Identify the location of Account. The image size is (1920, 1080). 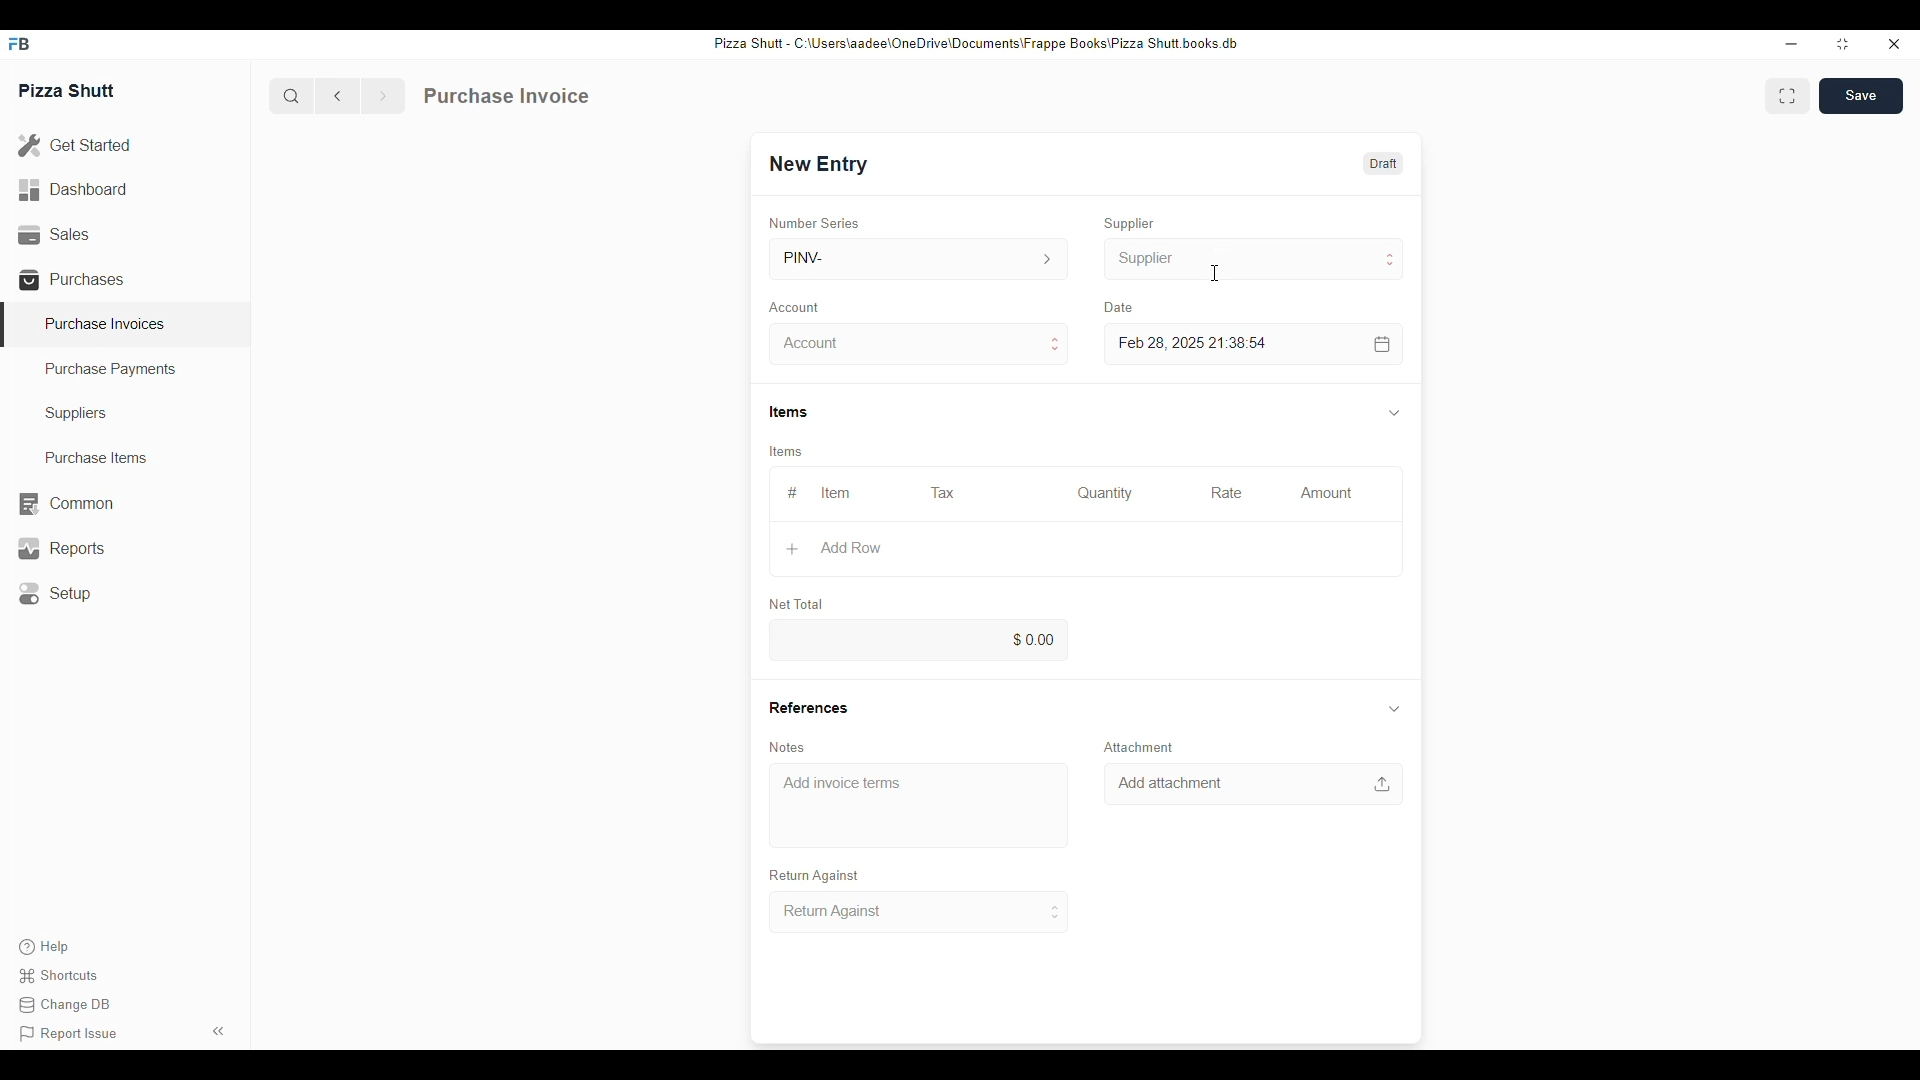
(922, 344).